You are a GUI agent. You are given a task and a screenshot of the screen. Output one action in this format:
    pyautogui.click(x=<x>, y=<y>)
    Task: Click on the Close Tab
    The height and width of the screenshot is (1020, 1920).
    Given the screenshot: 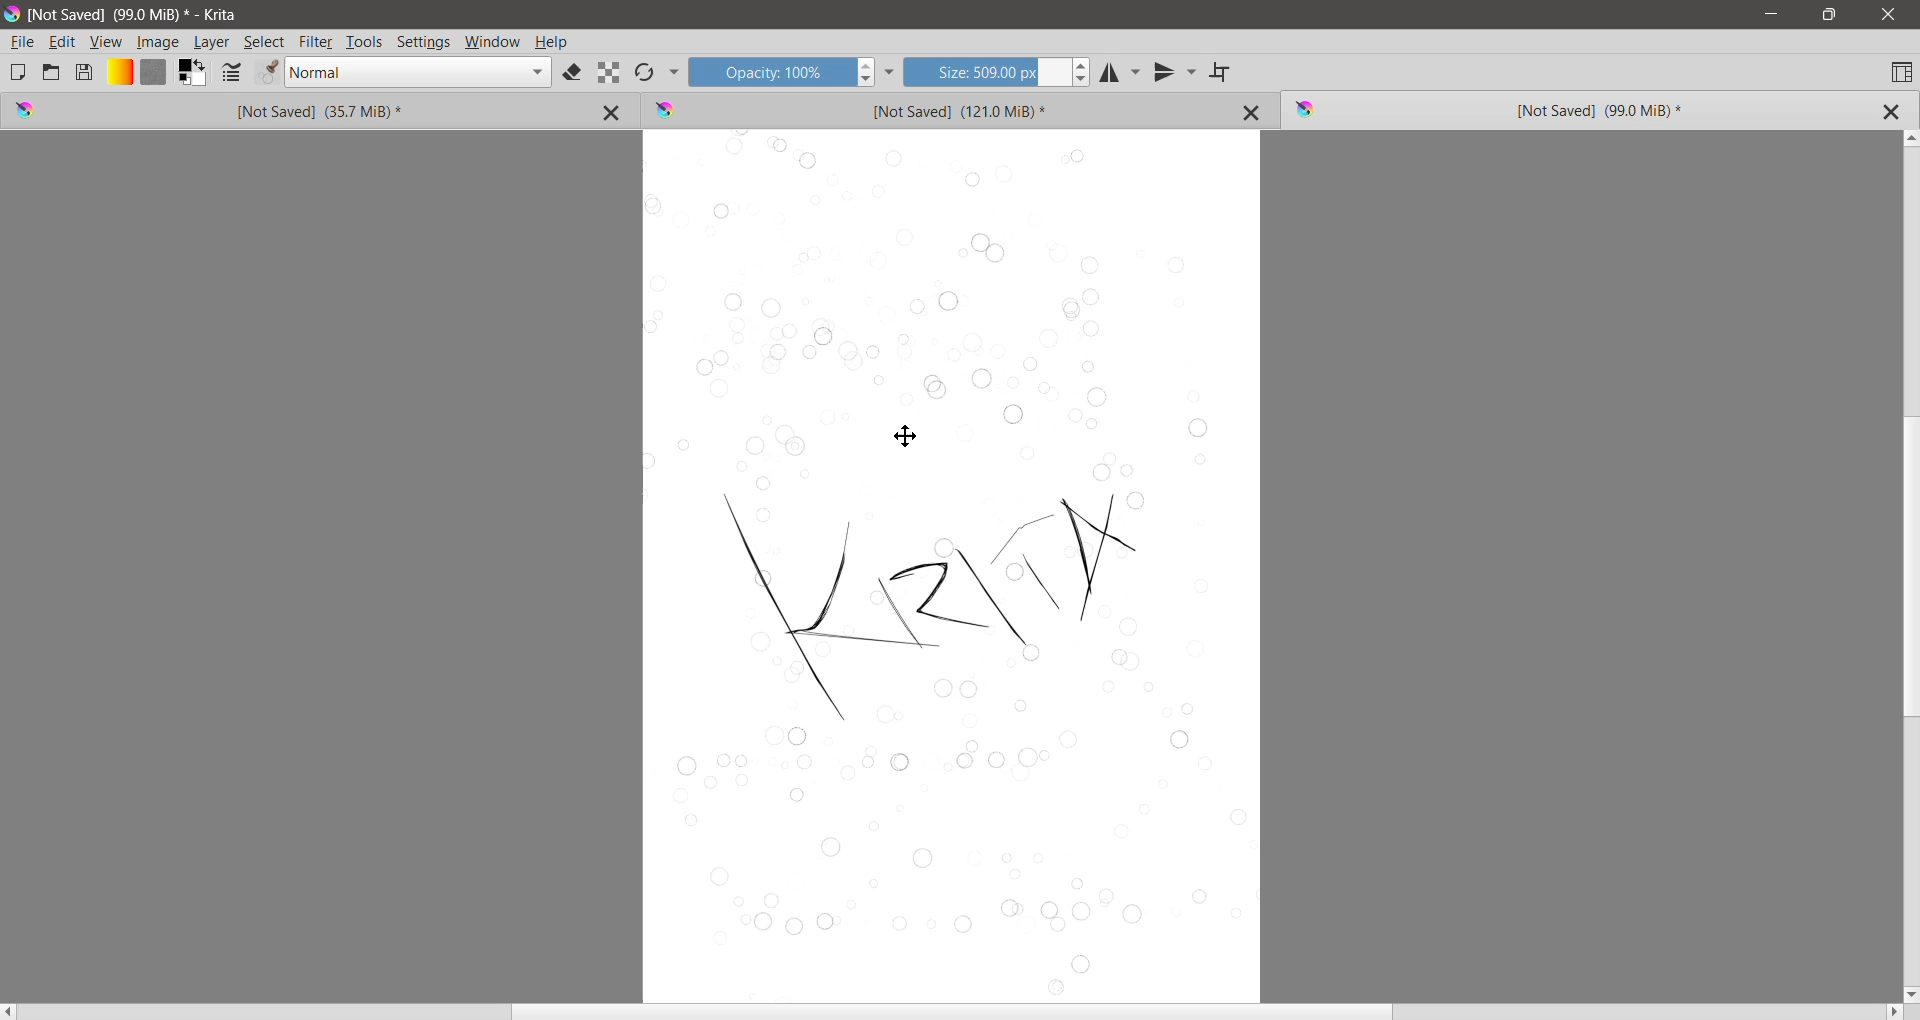 What is the action you would take?
    pyautogui.click(x=614, y=111)
    